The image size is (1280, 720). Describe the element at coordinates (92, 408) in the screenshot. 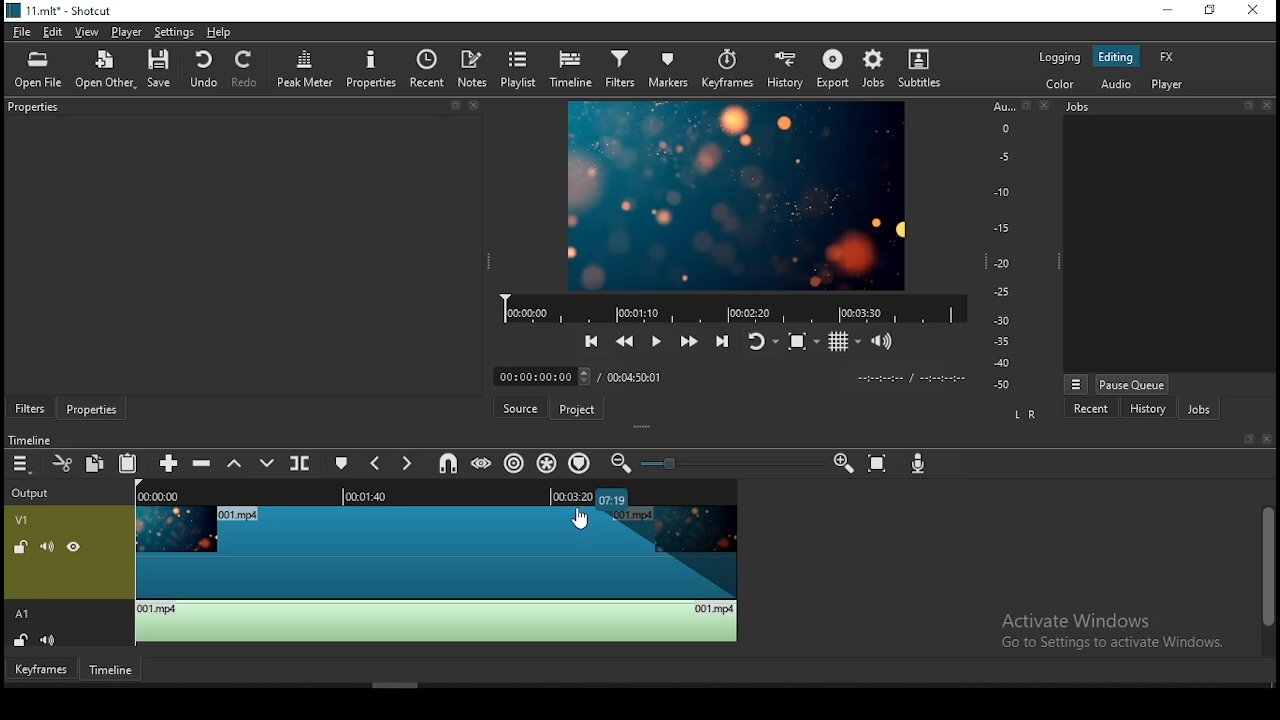

I see `properties` at that location.